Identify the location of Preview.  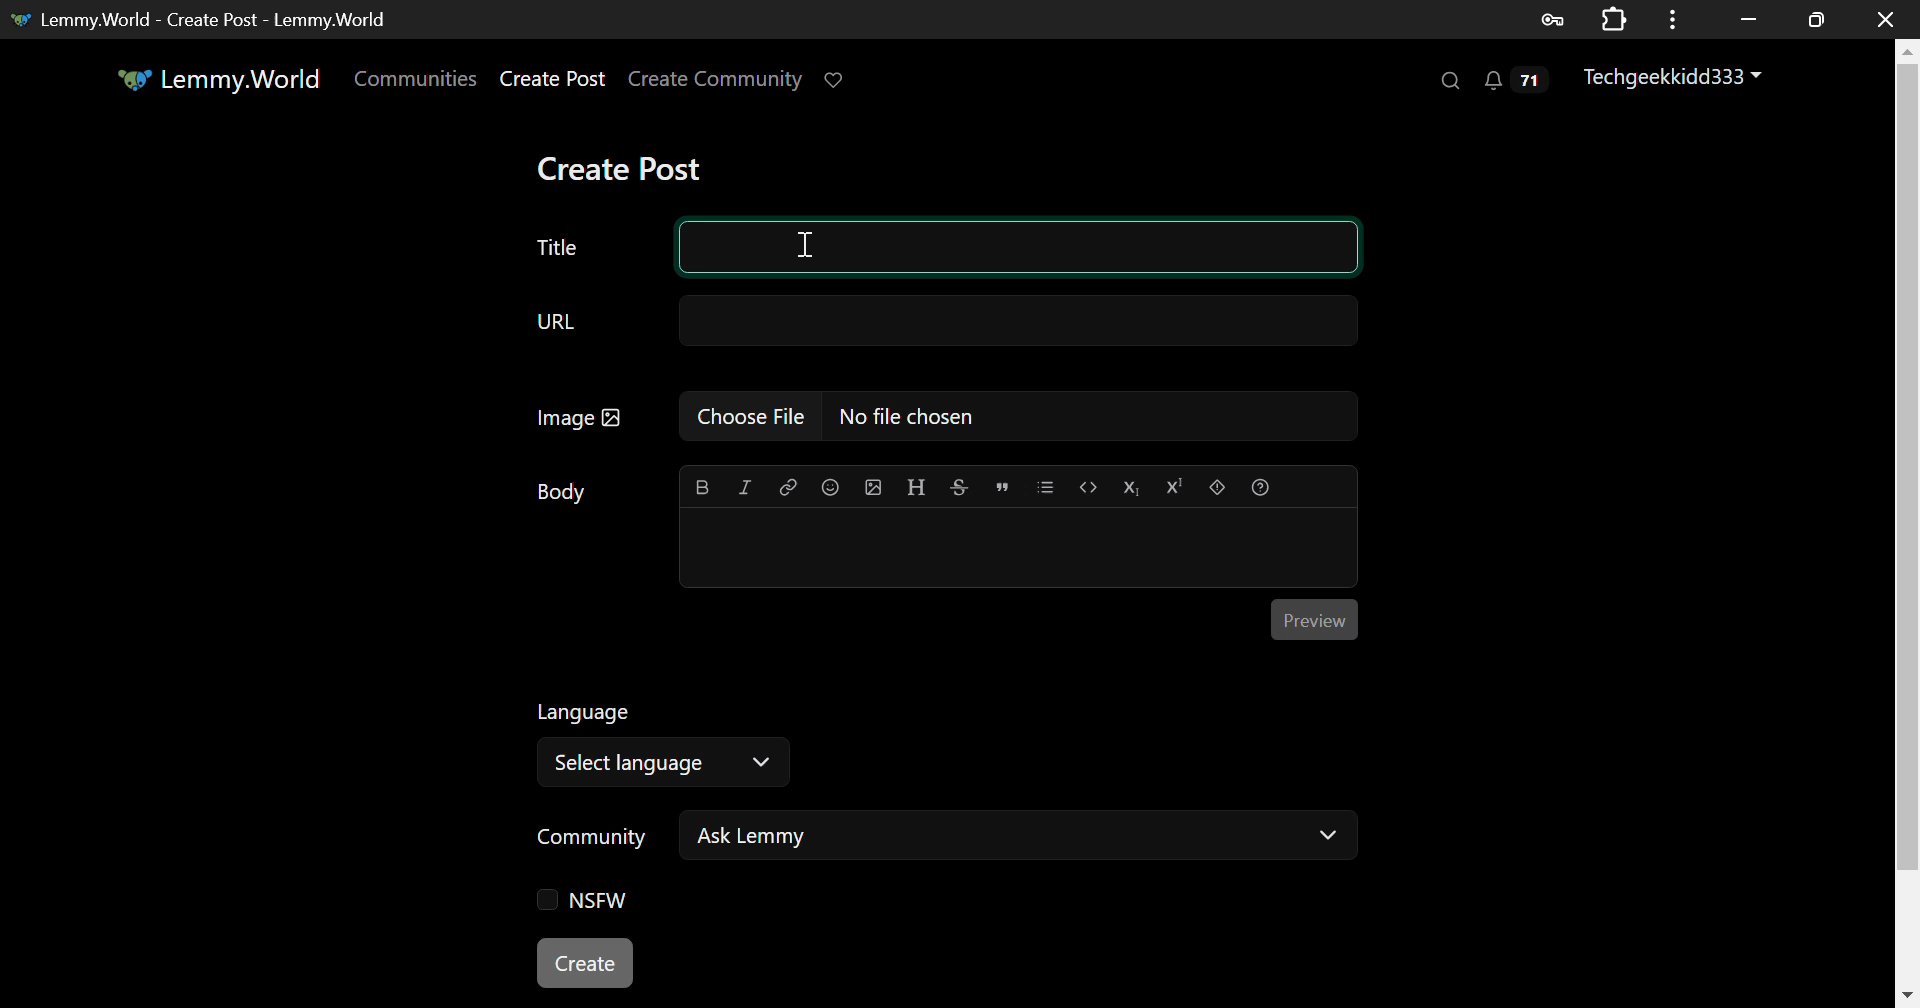
(1315, 620).